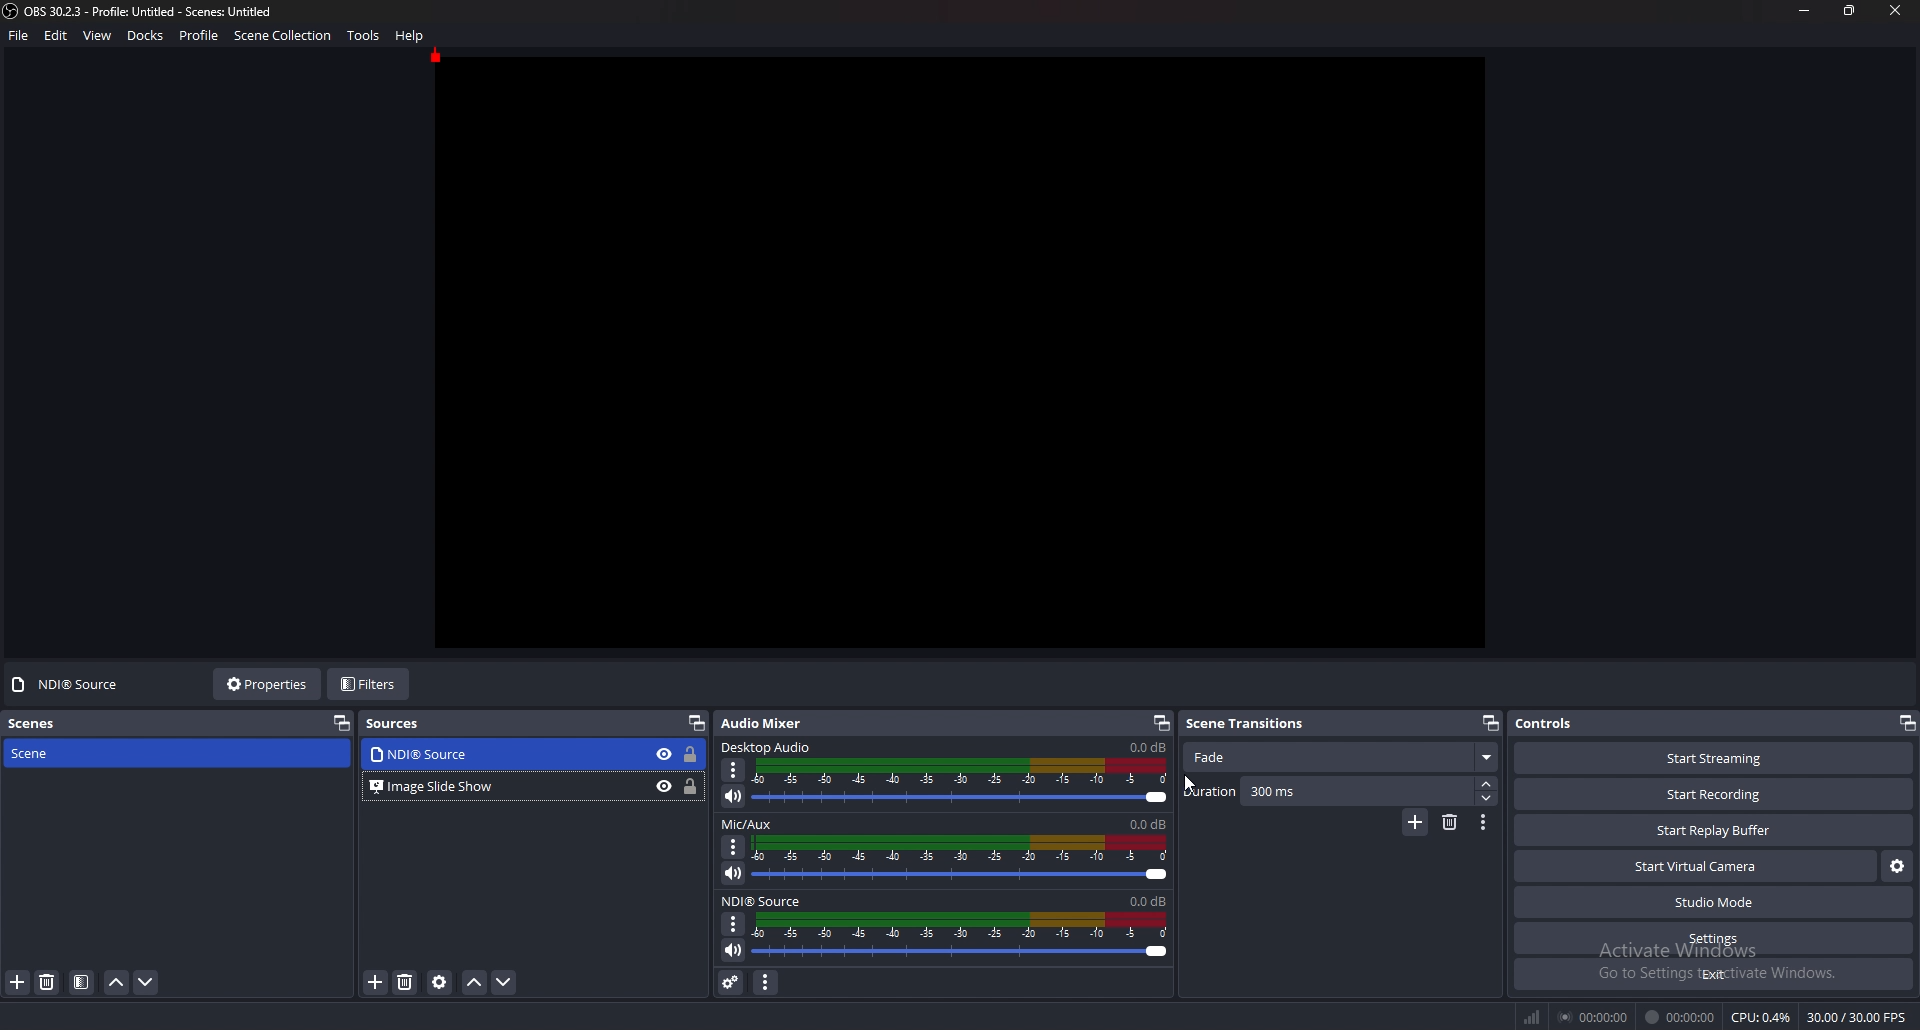 The image size is (1920, 1030). Describe the element at coordinates (19, 36) in the screenshot. I see `file` at that location.